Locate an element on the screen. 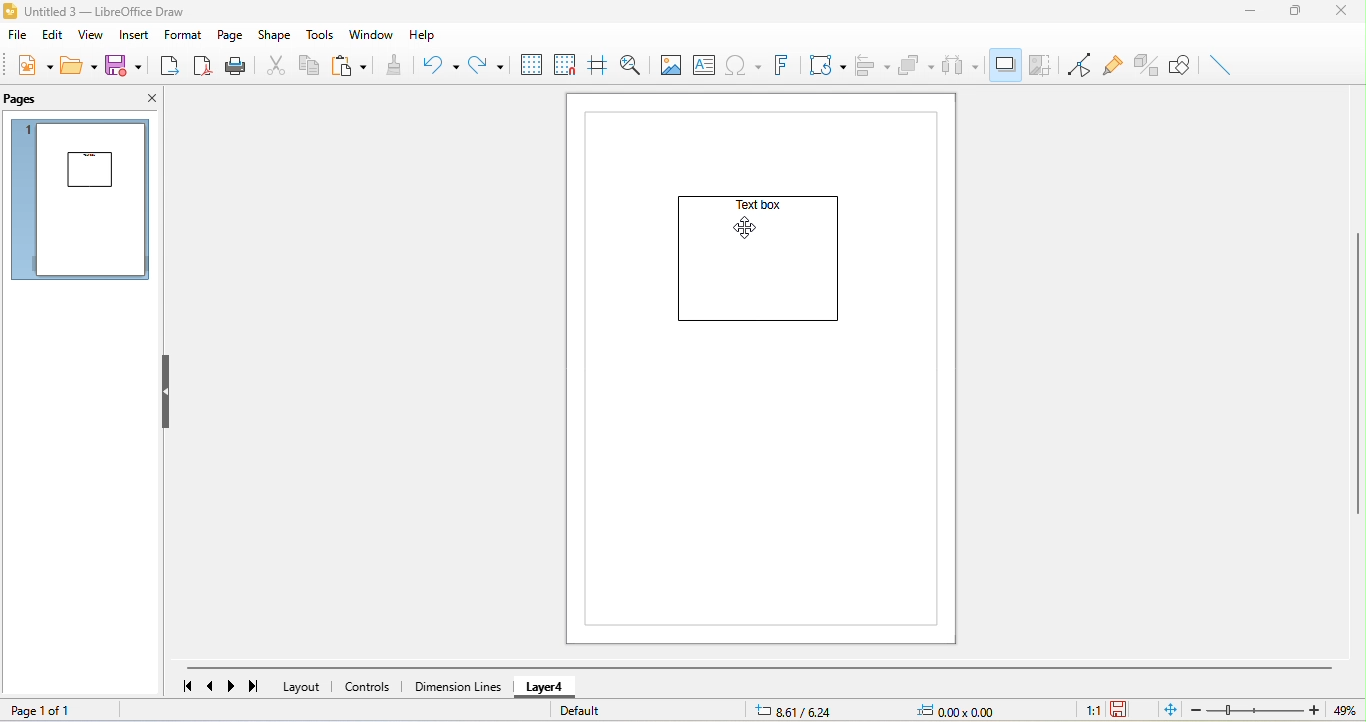  text box is located at coordinates (706, 65).